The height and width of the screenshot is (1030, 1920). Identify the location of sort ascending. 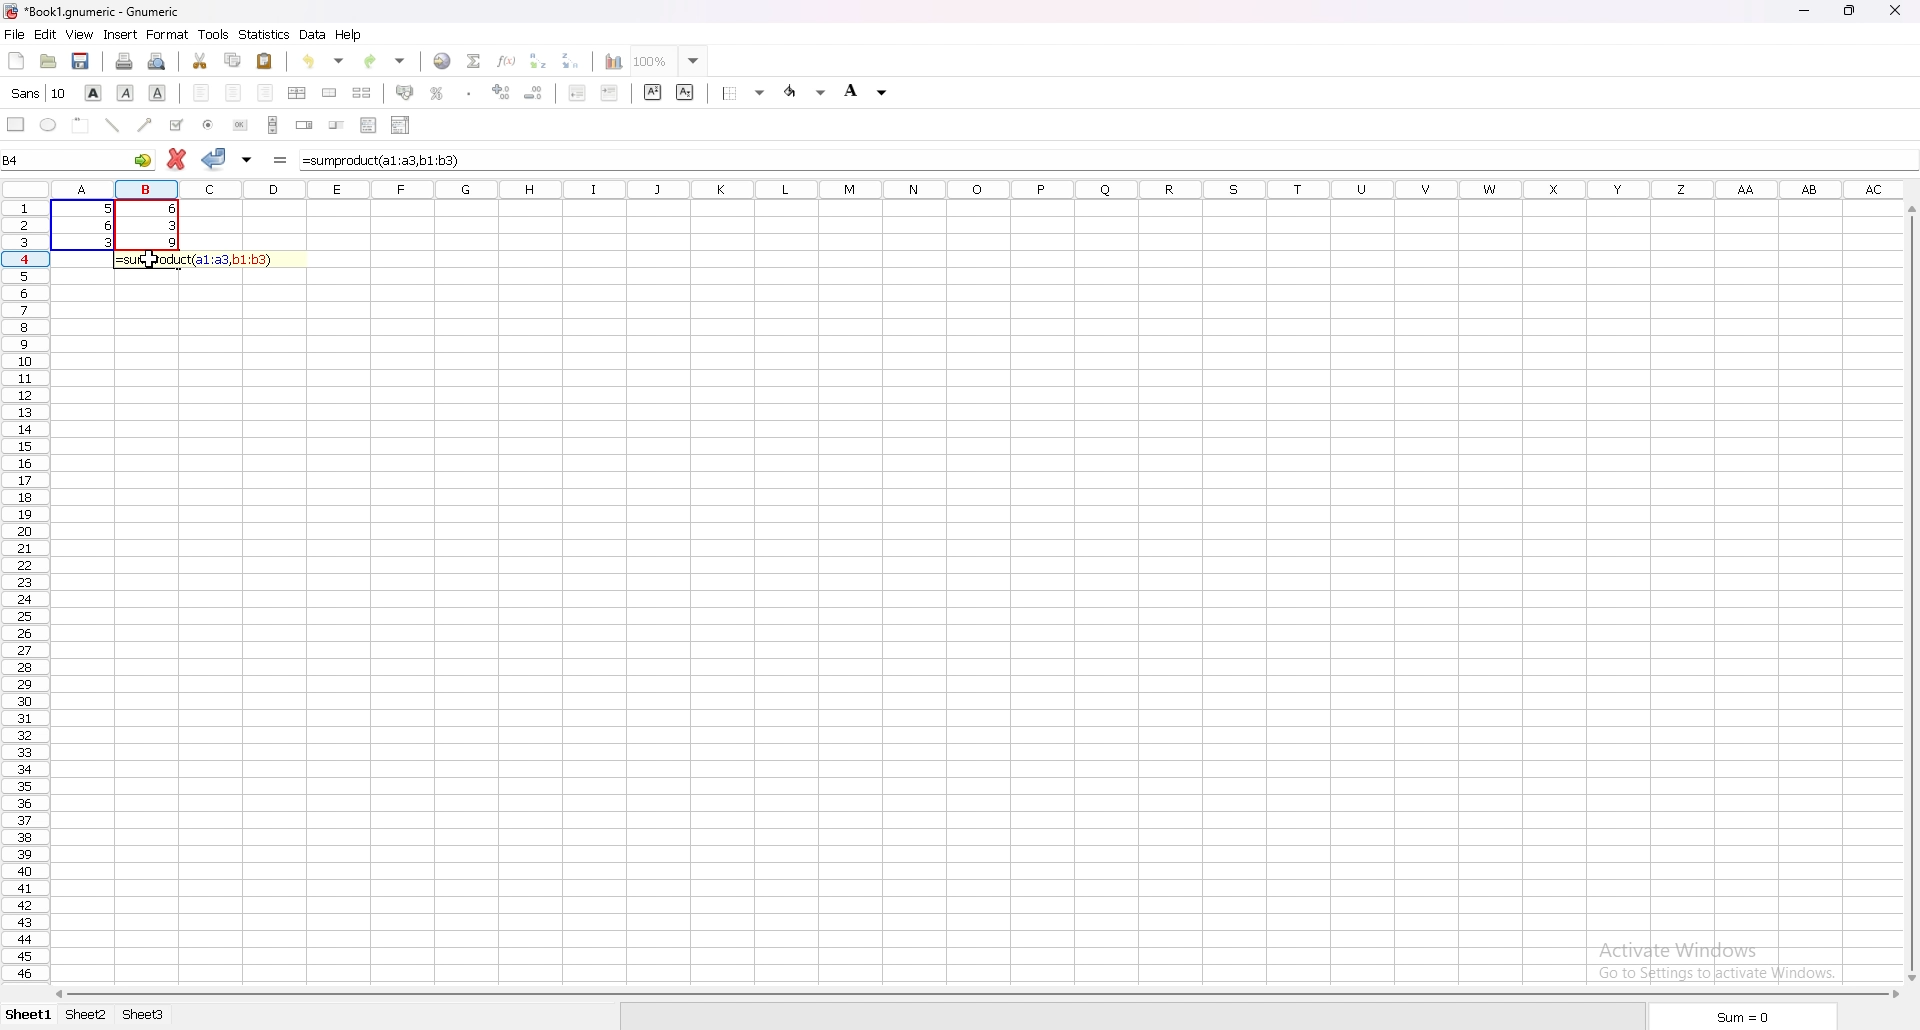
(537, 60).